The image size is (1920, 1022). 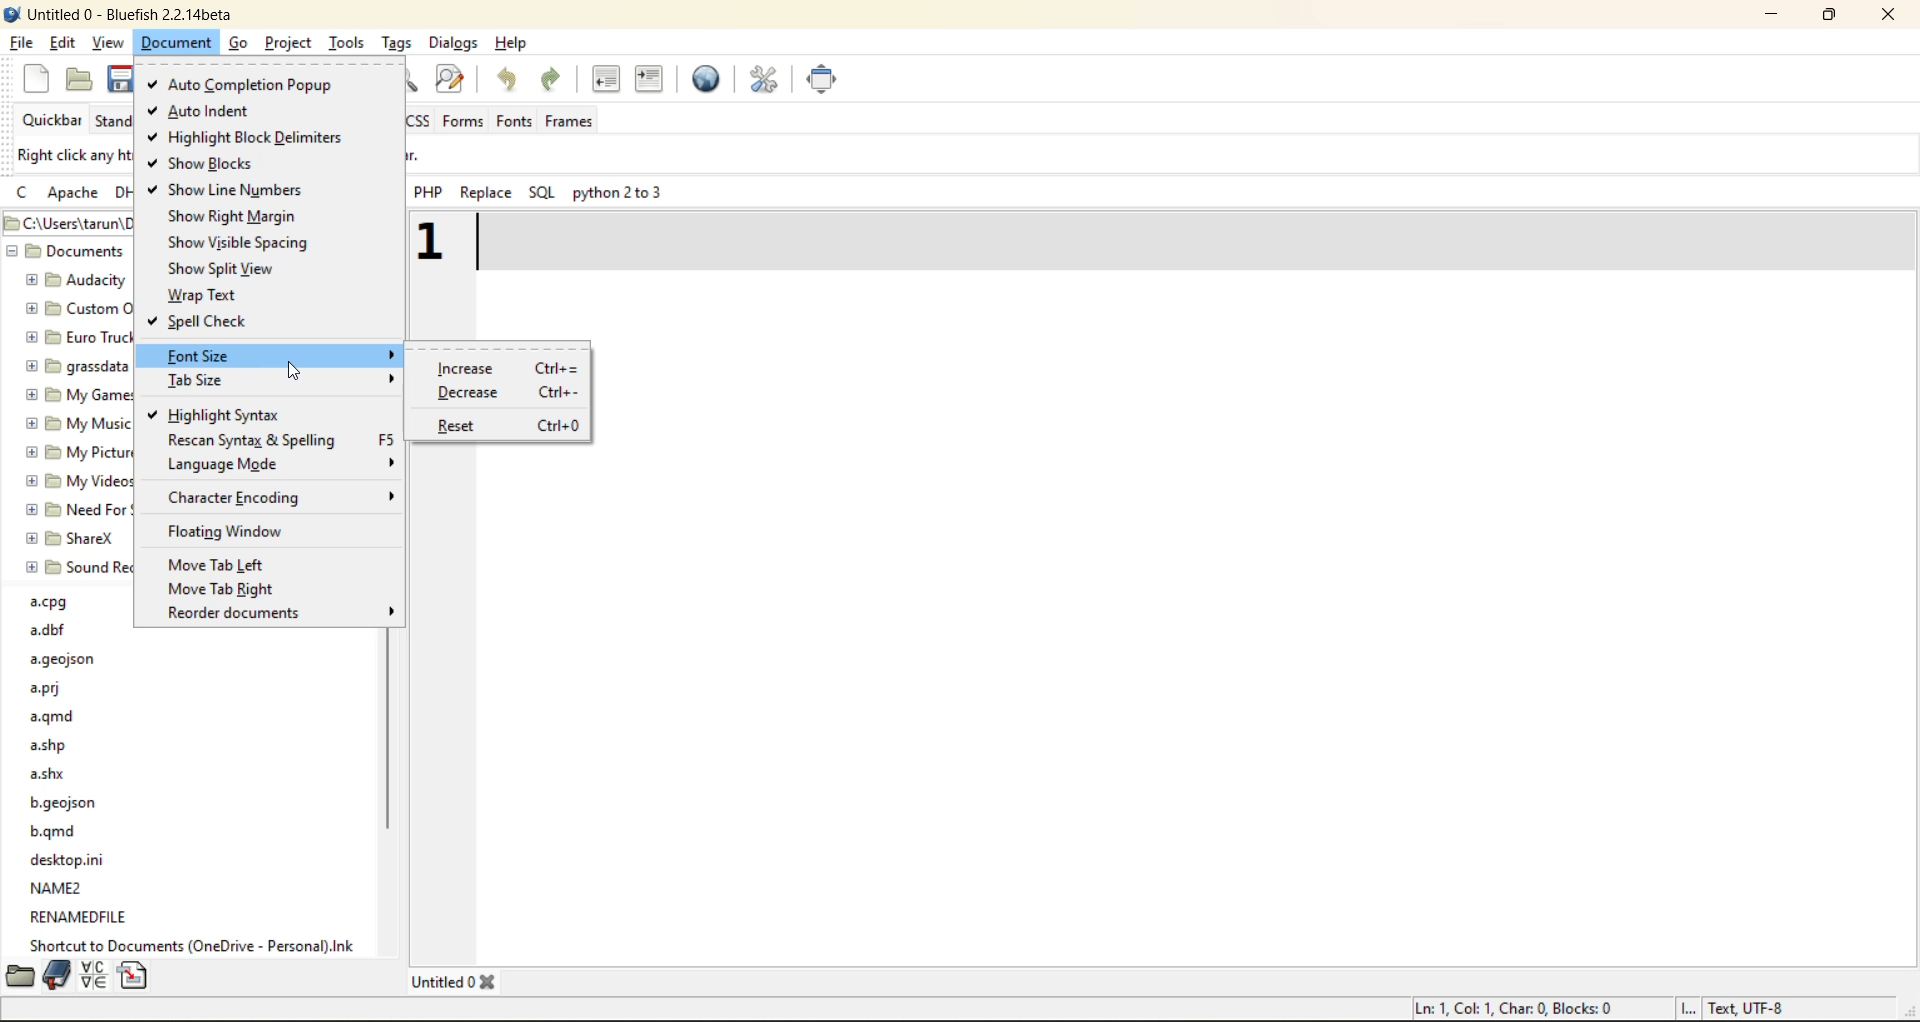 I want to click on a.cpg, so click(x=50, y=604).